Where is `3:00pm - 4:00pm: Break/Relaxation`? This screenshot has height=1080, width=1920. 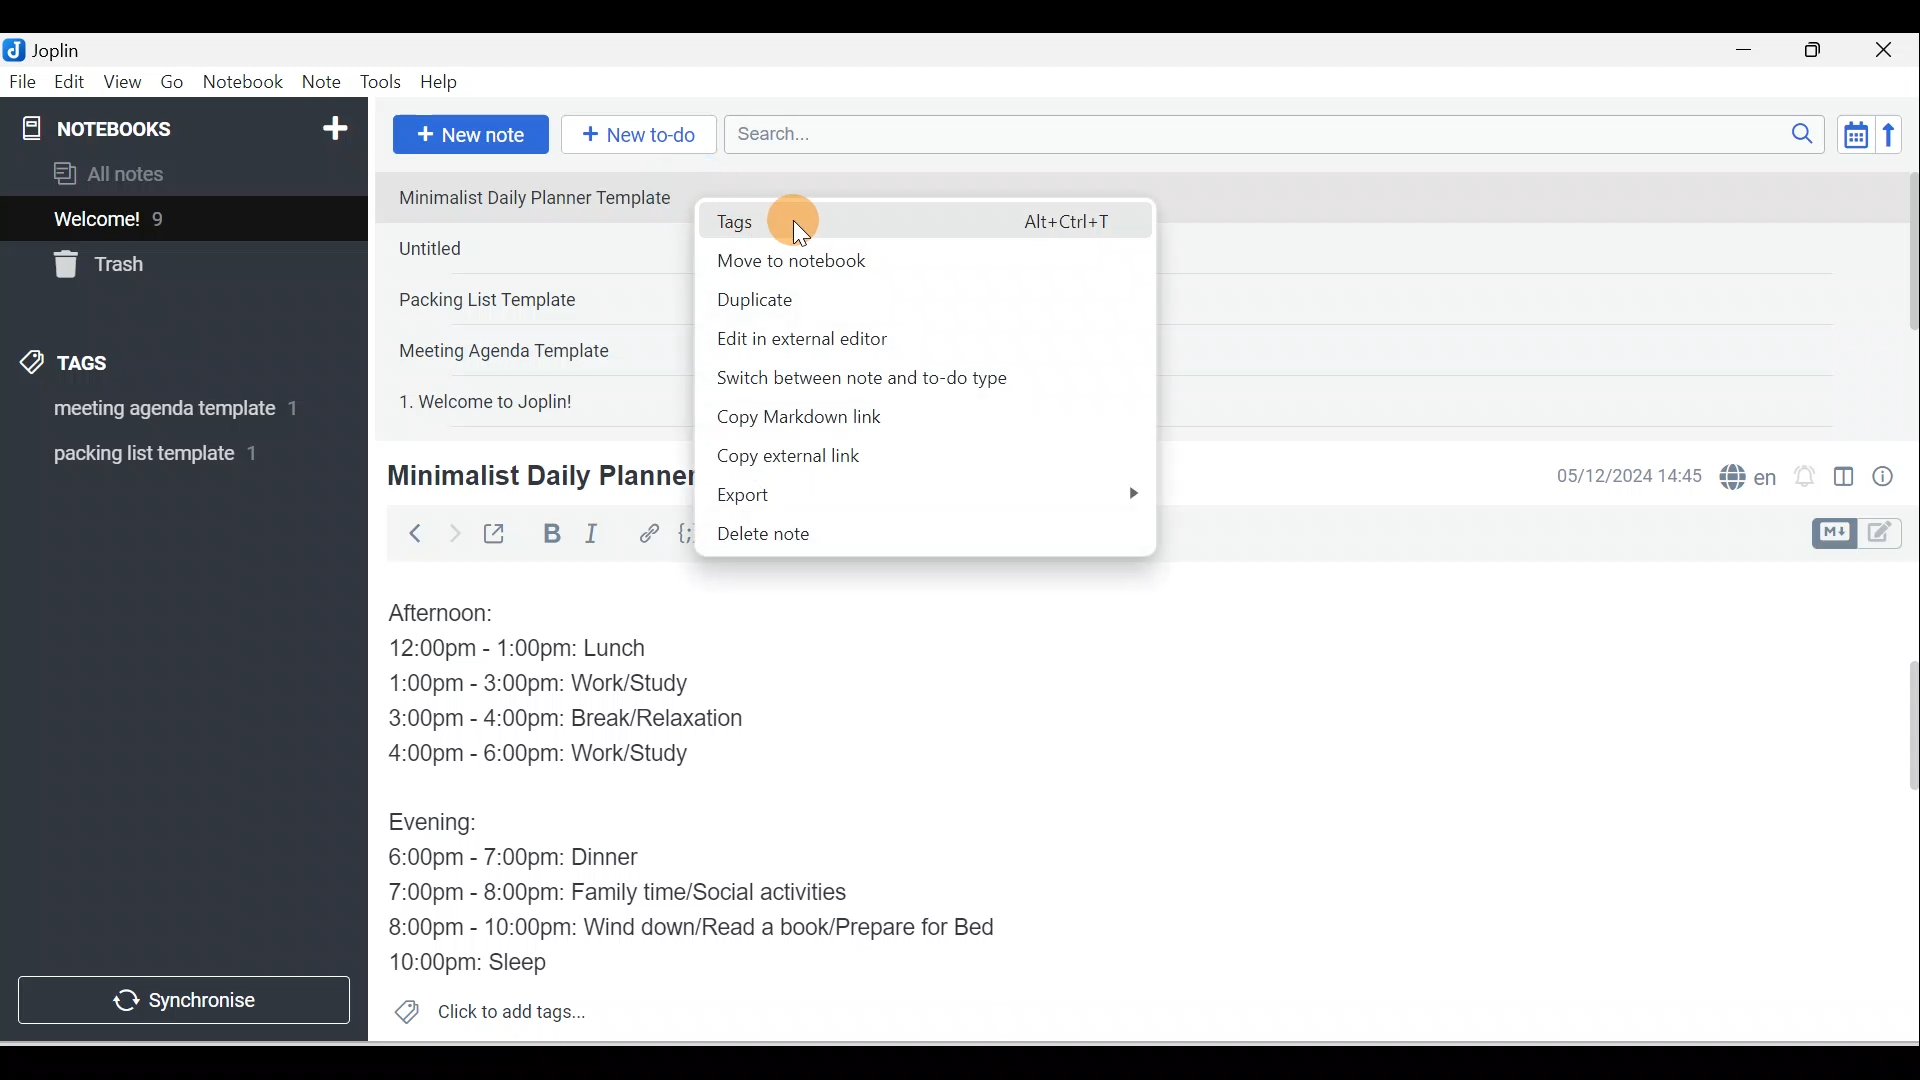
3:00pm - 4:00pm: Break/Relaxation is located at coordinates (609, 721).